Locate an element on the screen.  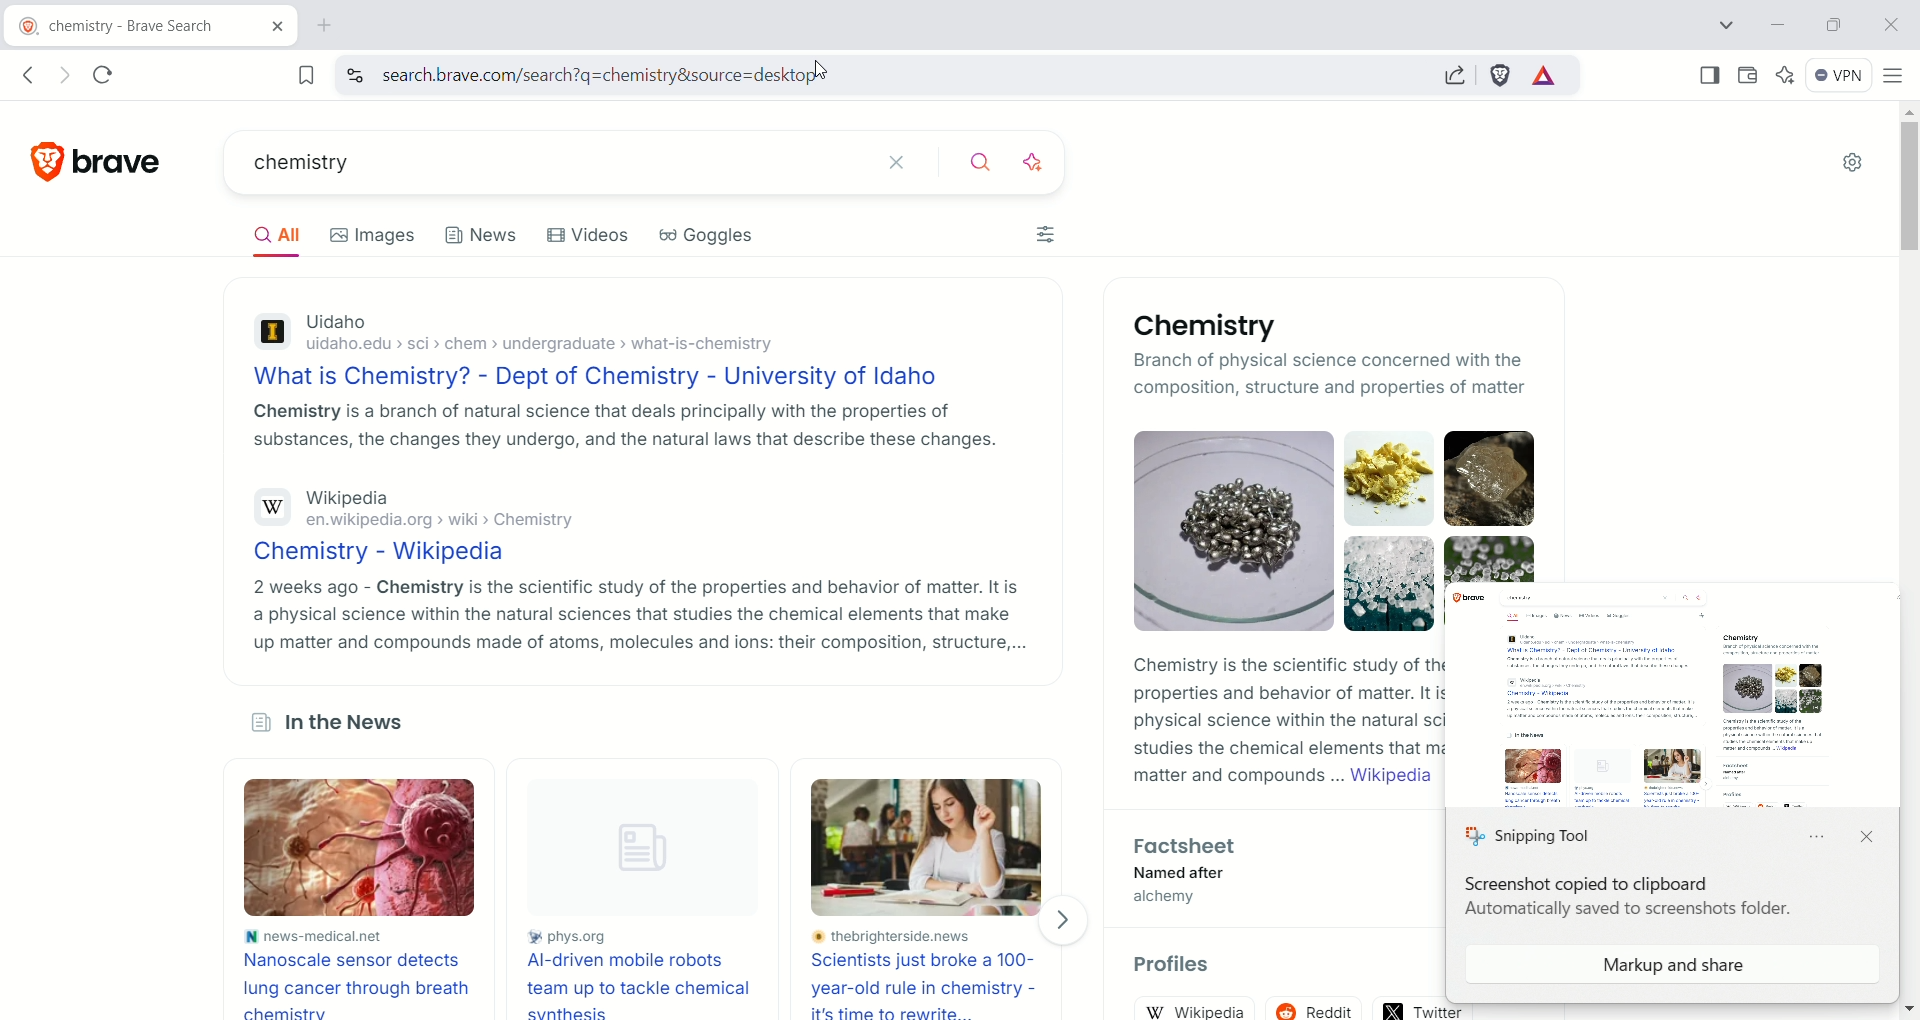
filters is located at coordinates (1048, 238).